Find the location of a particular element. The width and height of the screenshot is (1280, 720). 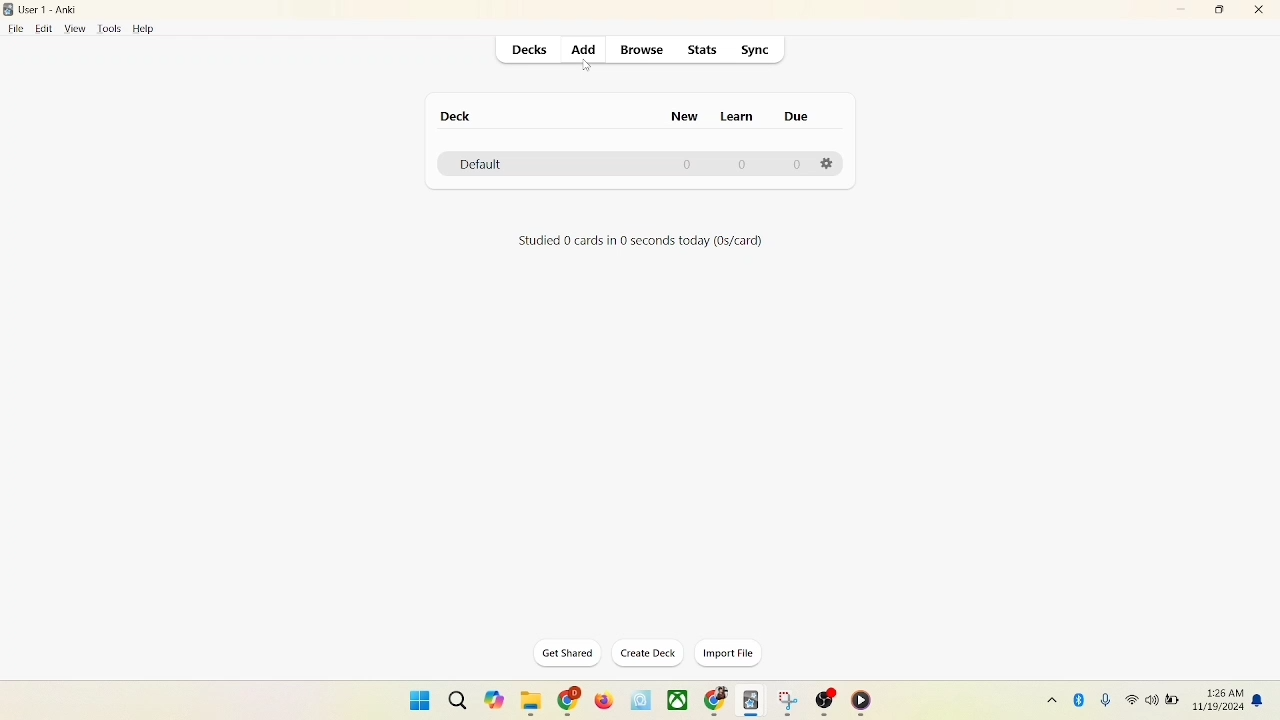

learn is located at coordinates (742, 117).